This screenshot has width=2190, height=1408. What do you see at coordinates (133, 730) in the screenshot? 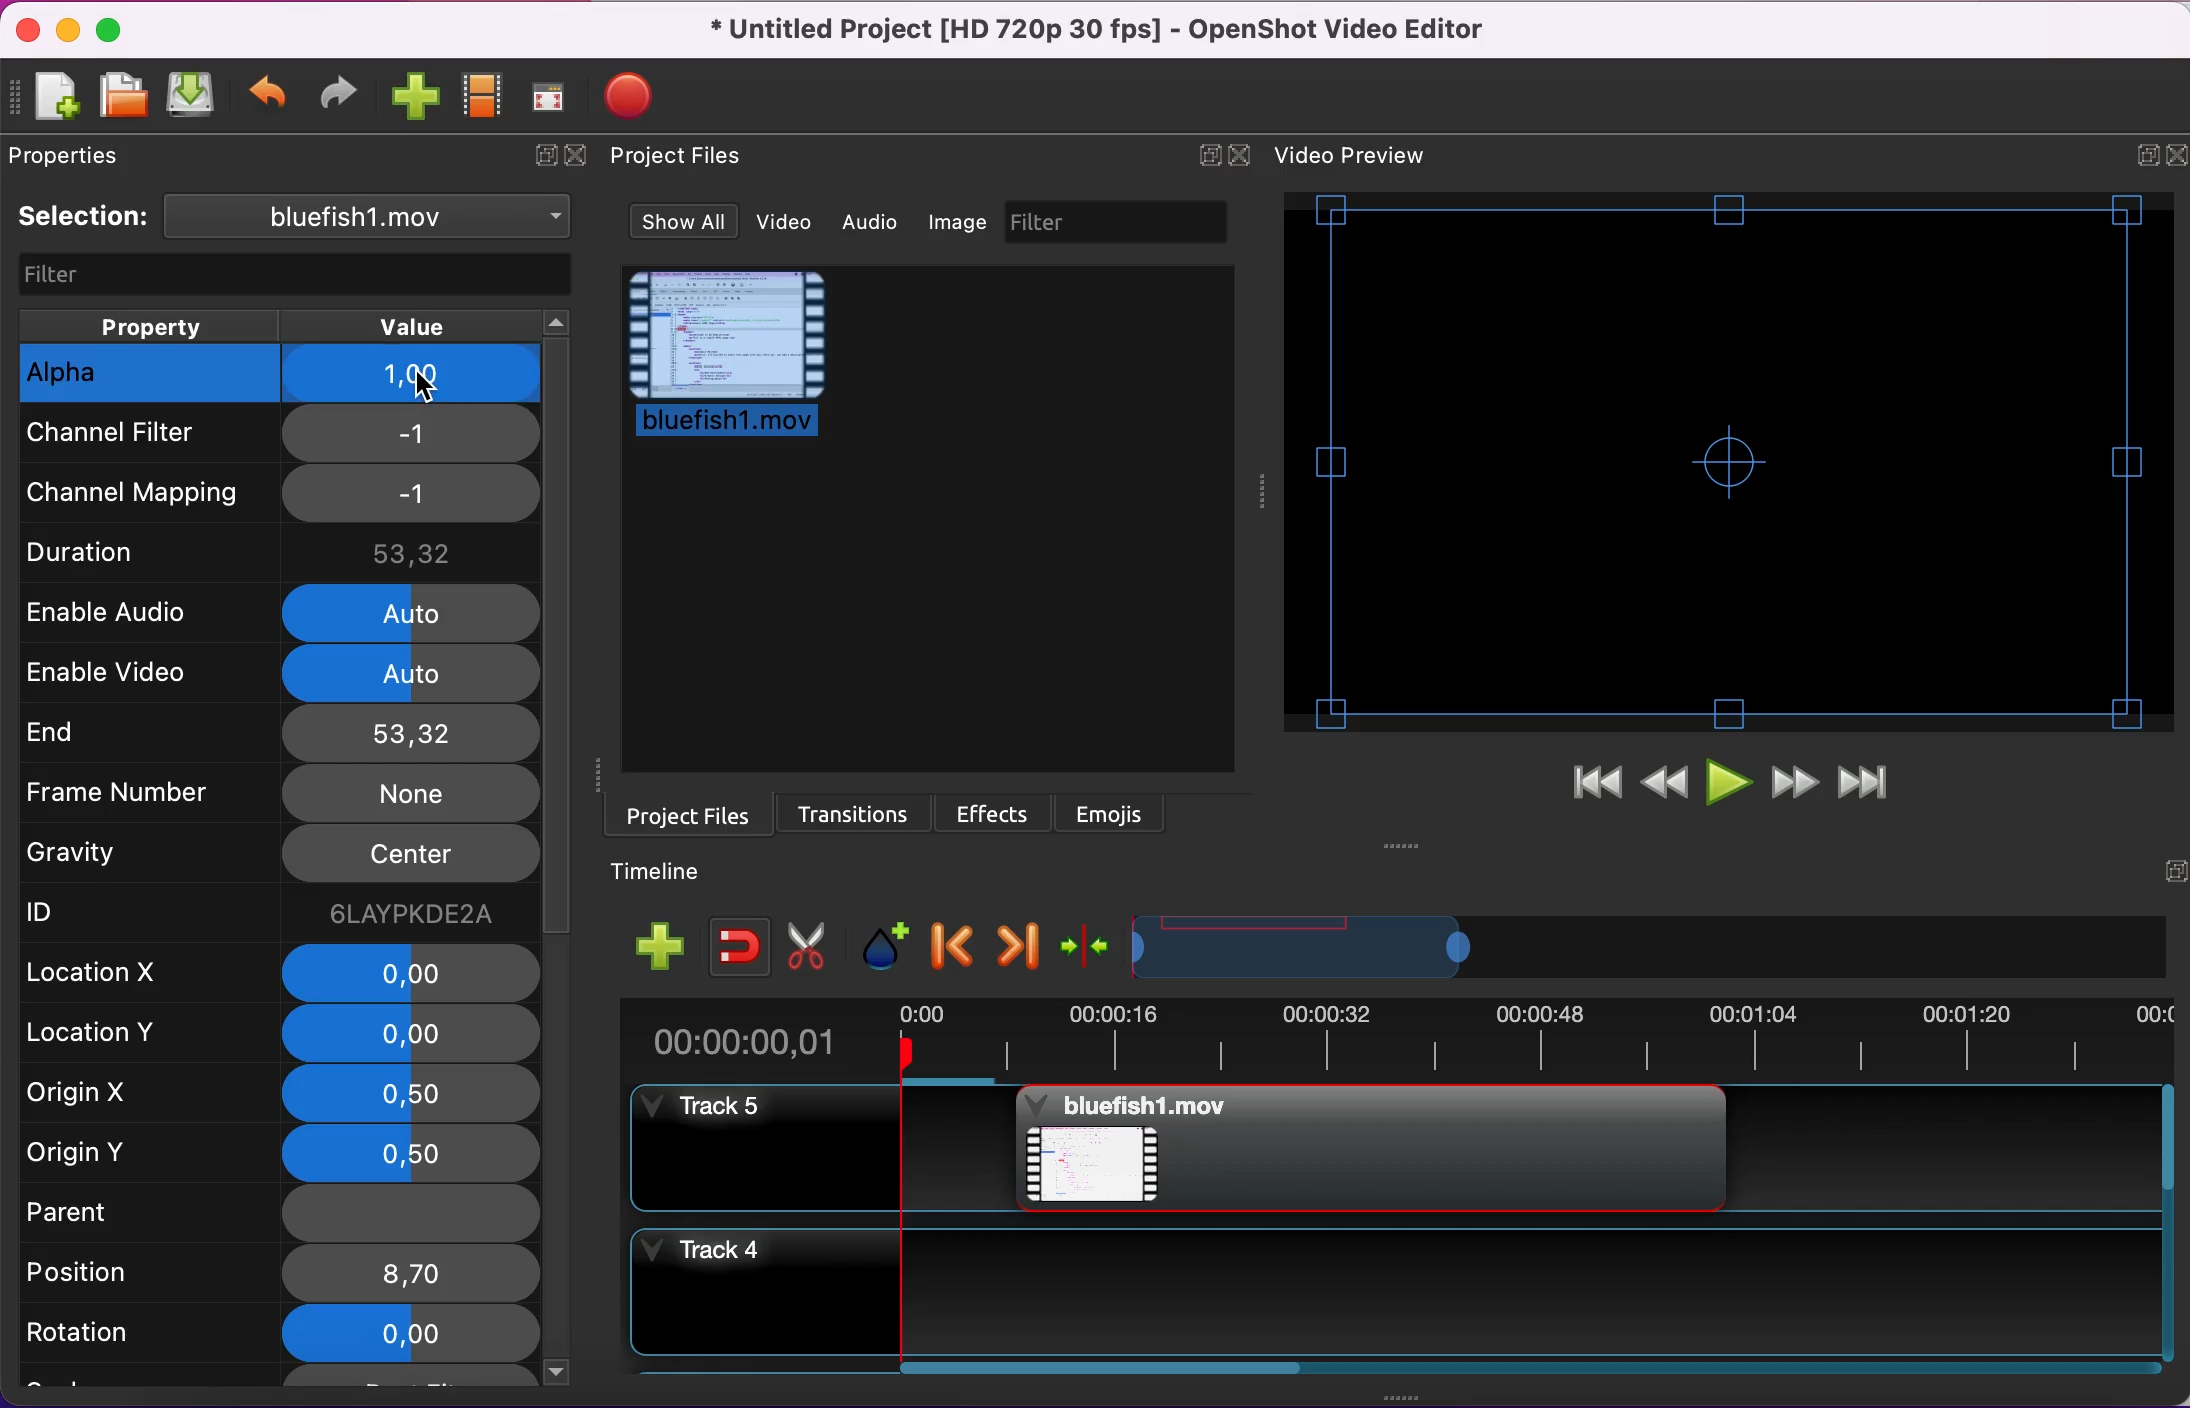
I see `end` at bounding box center [133, 730].